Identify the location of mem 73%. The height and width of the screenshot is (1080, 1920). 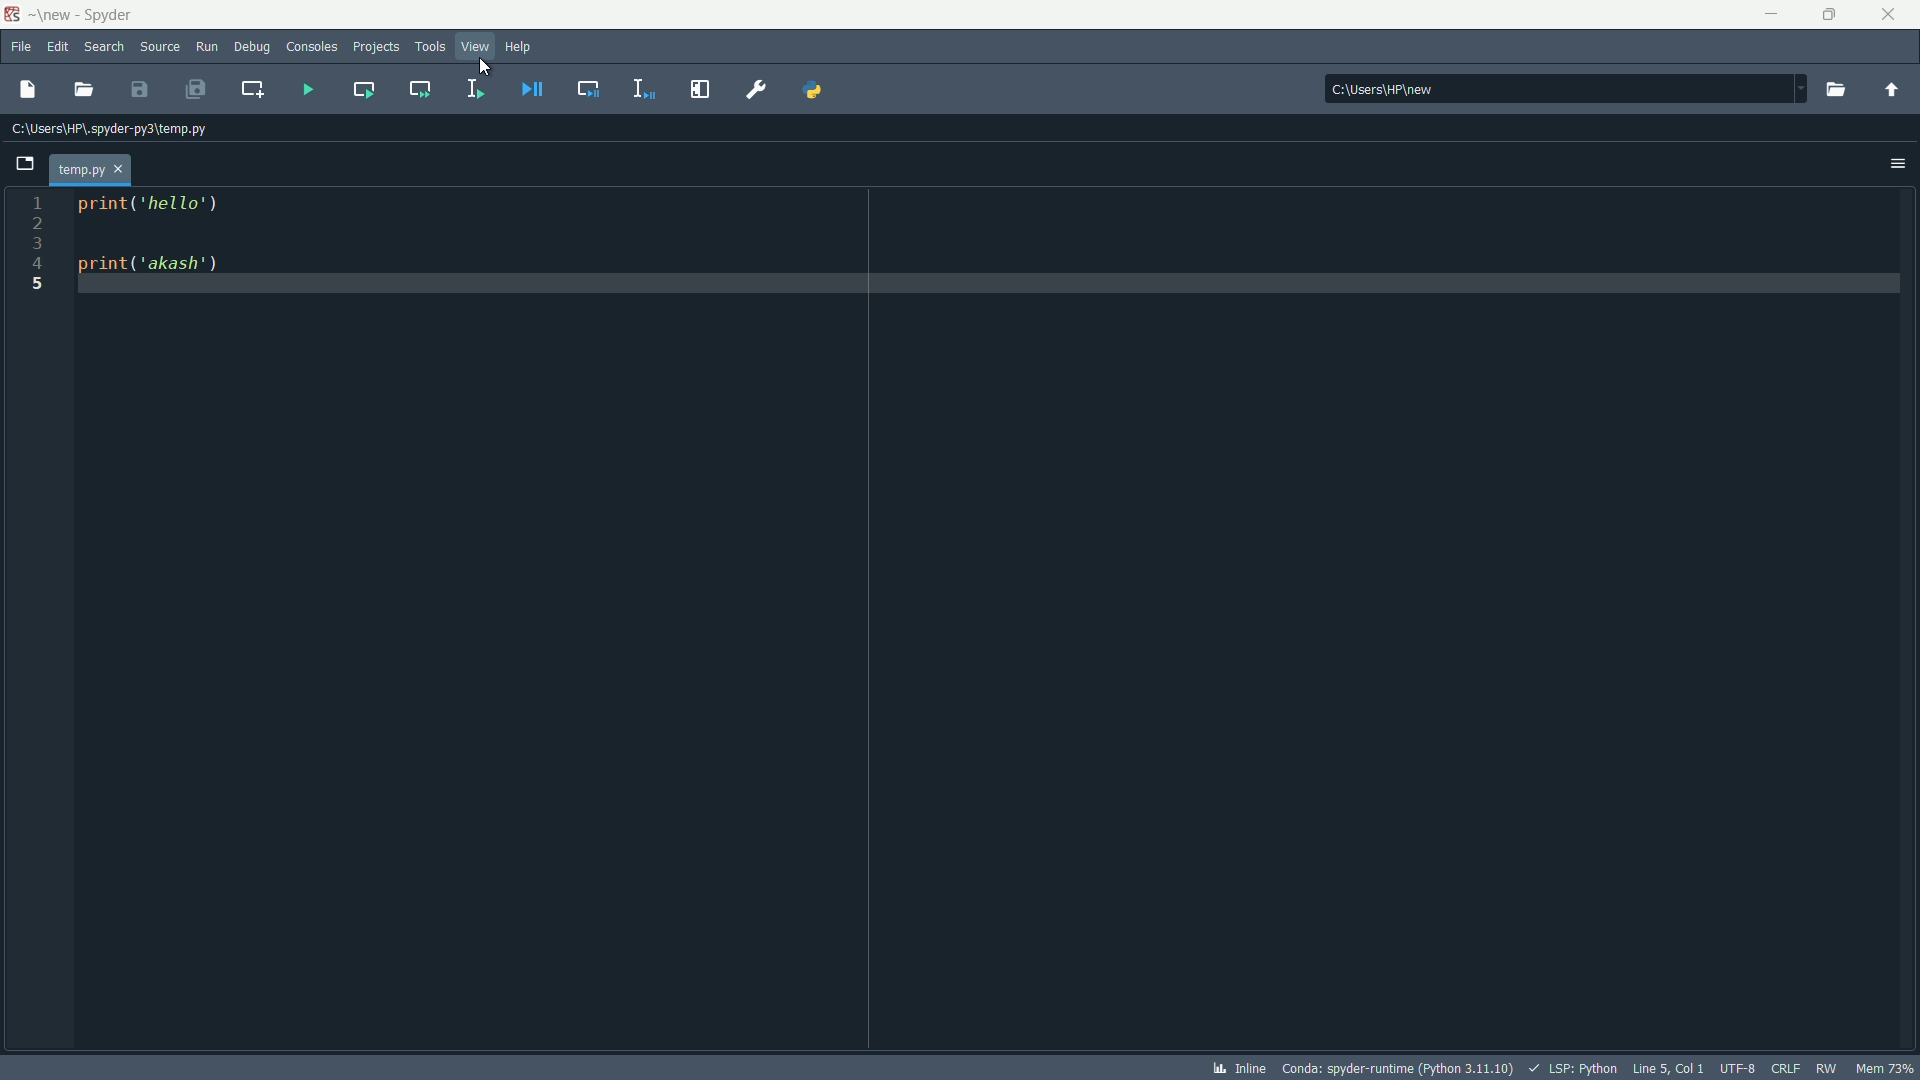
(1885, 1068).